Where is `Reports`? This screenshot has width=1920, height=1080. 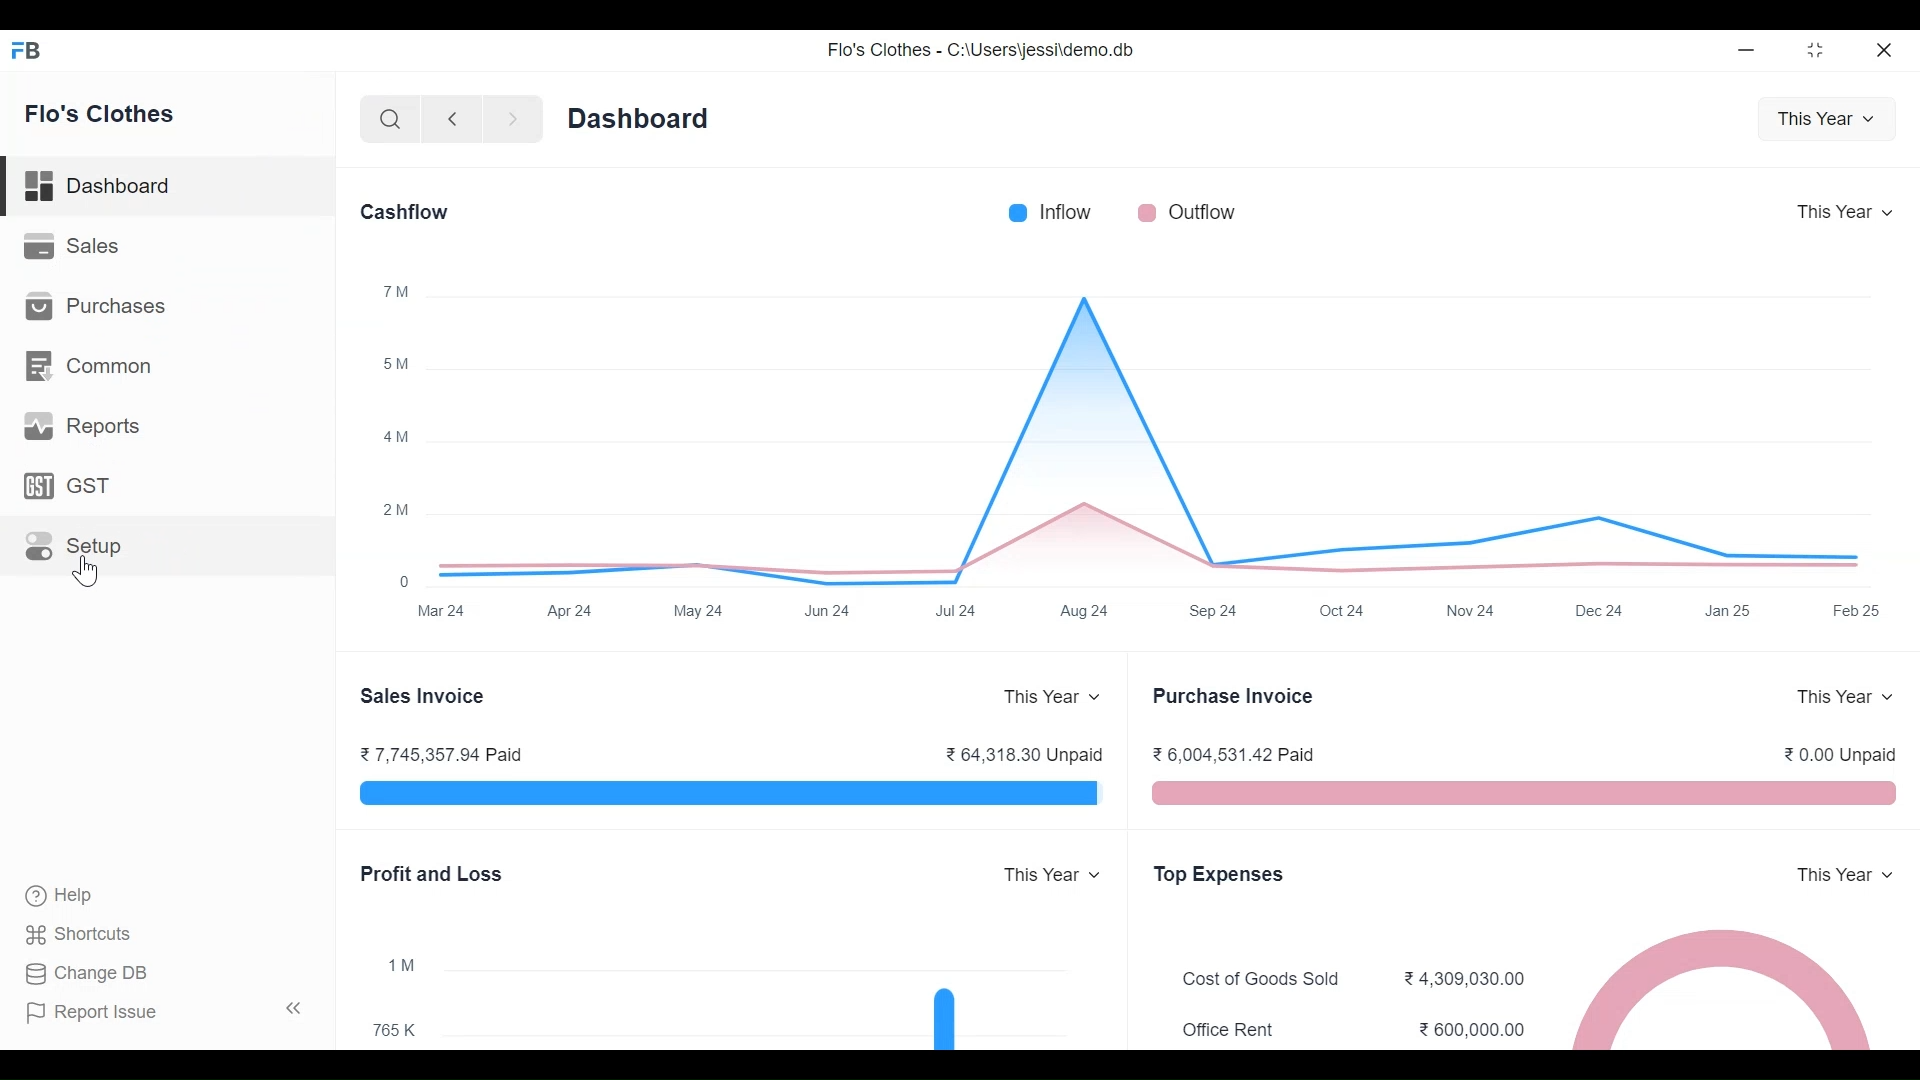 Reports is located at coordinates (81, 426).